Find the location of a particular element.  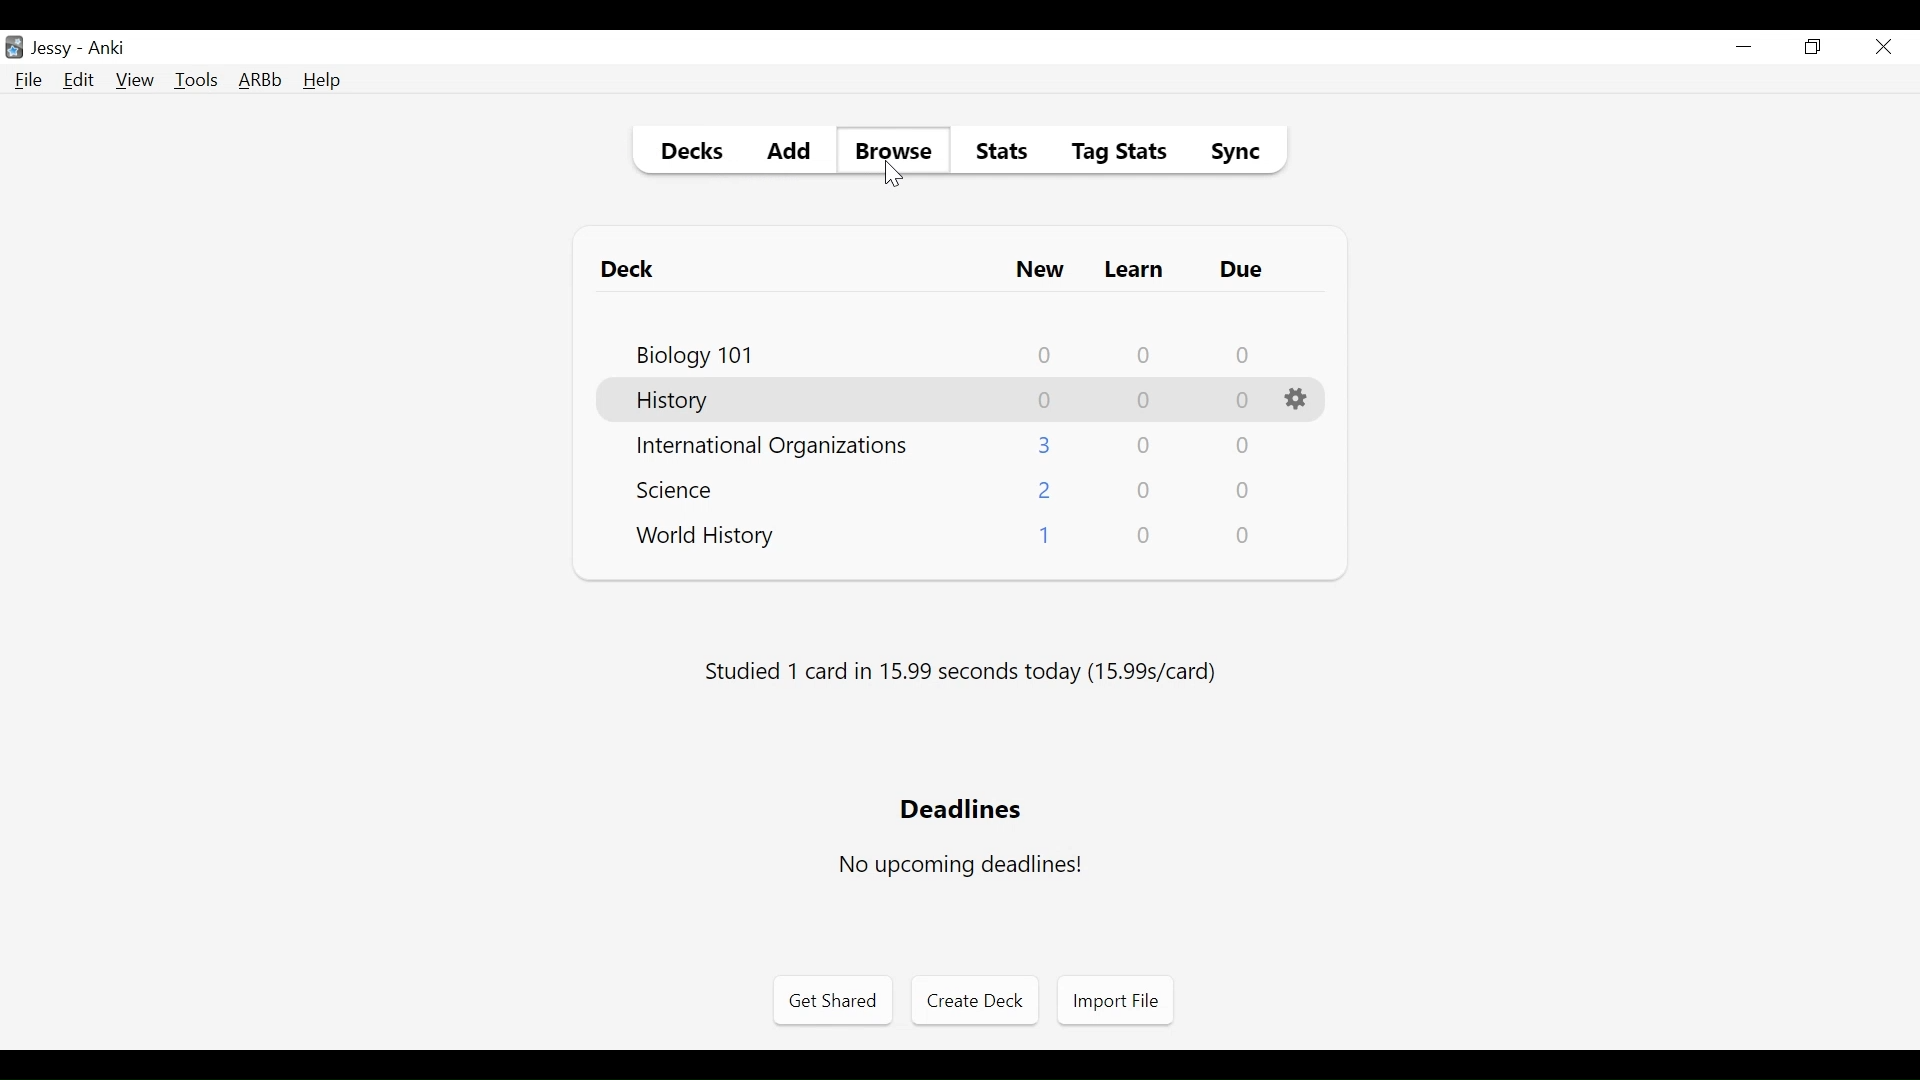

Deck Name is located at coordinates (687, 356).